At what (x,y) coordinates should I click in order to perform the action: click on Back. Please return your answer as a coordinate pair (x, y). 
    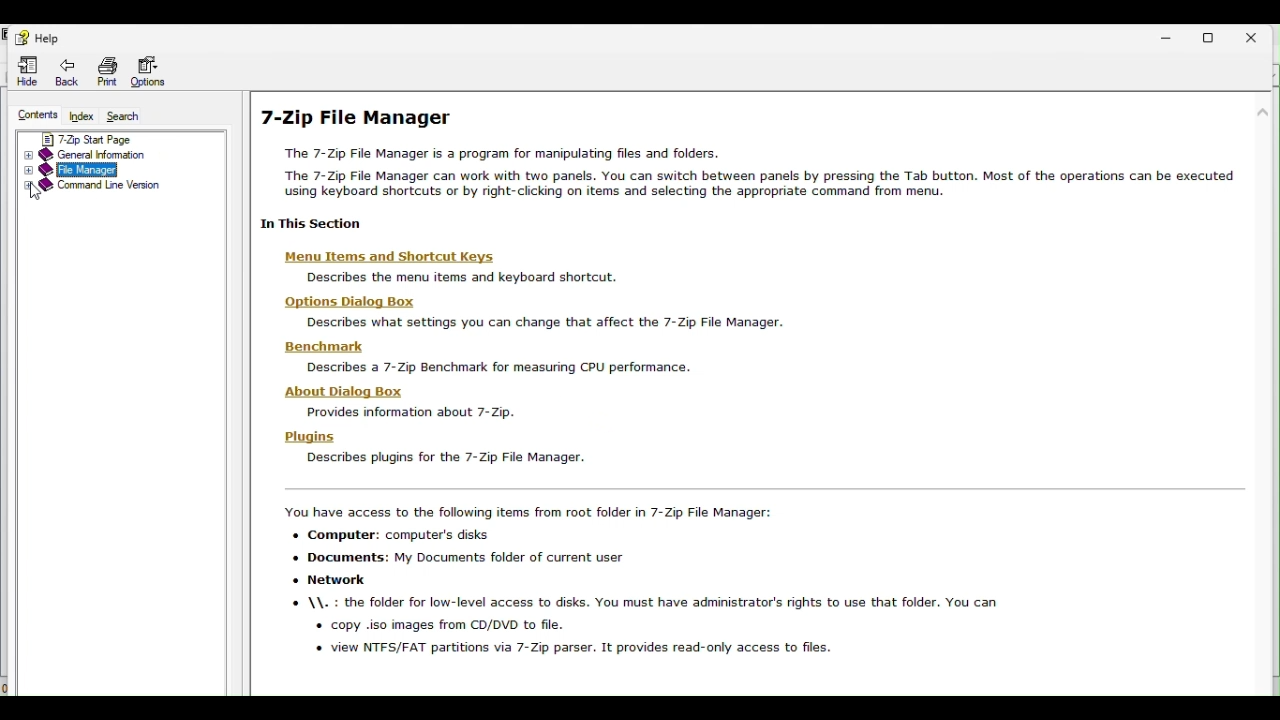
    Looking at the image, I should click on (66, 73).